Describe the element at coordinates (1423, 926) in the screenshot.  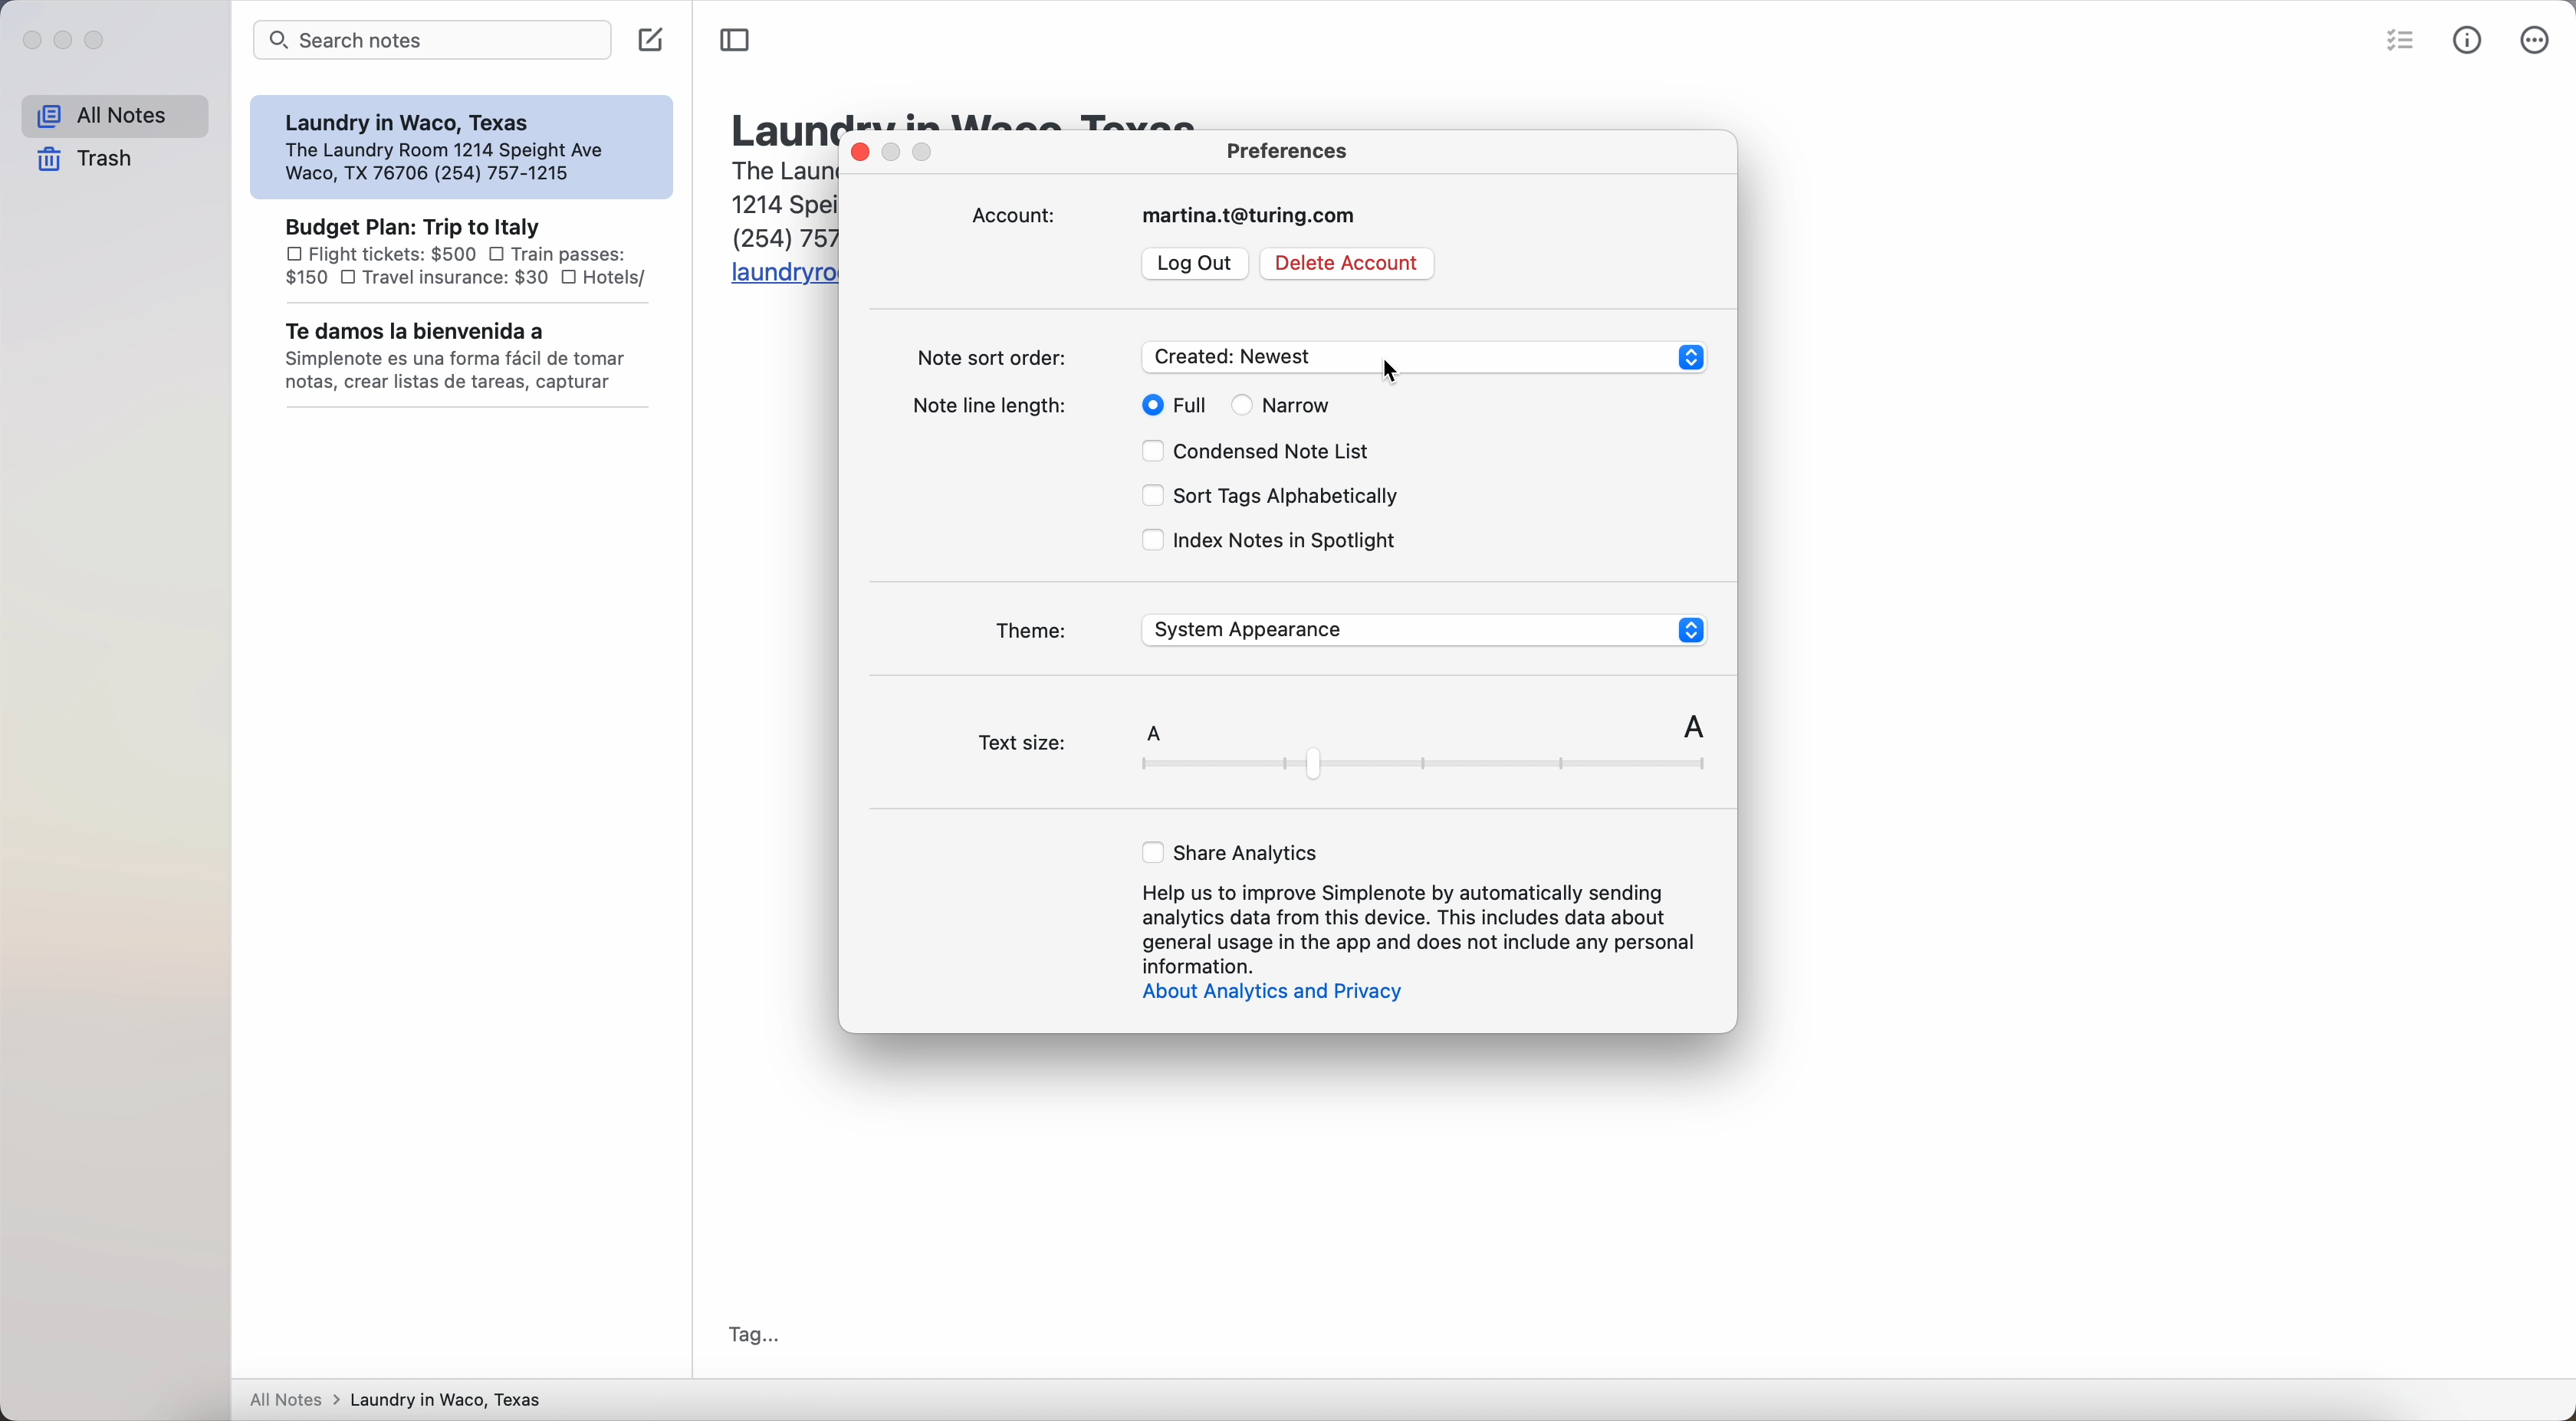
I see `Help us to improve Simplenote by automatically sending analytics data from this devices.` at that location.